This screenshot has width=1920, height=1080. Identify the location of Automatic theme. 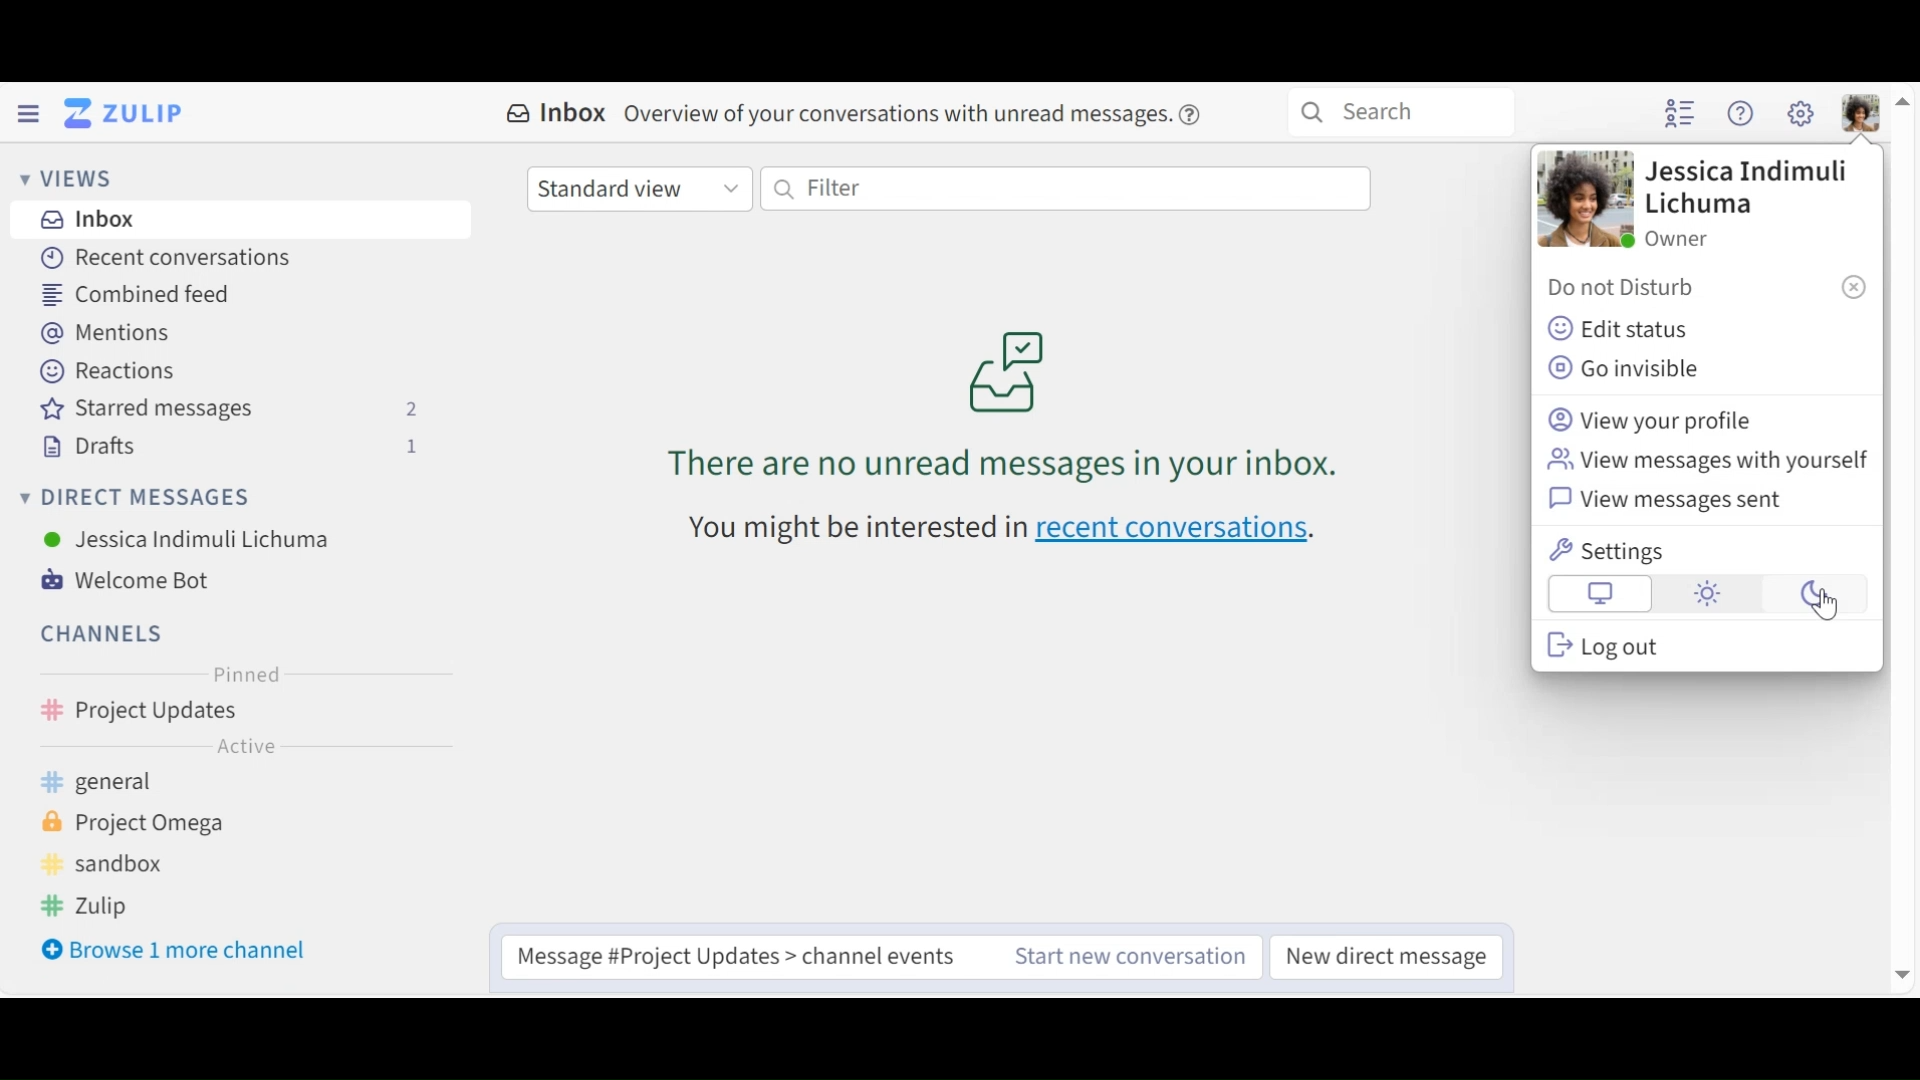
(1601, 595).